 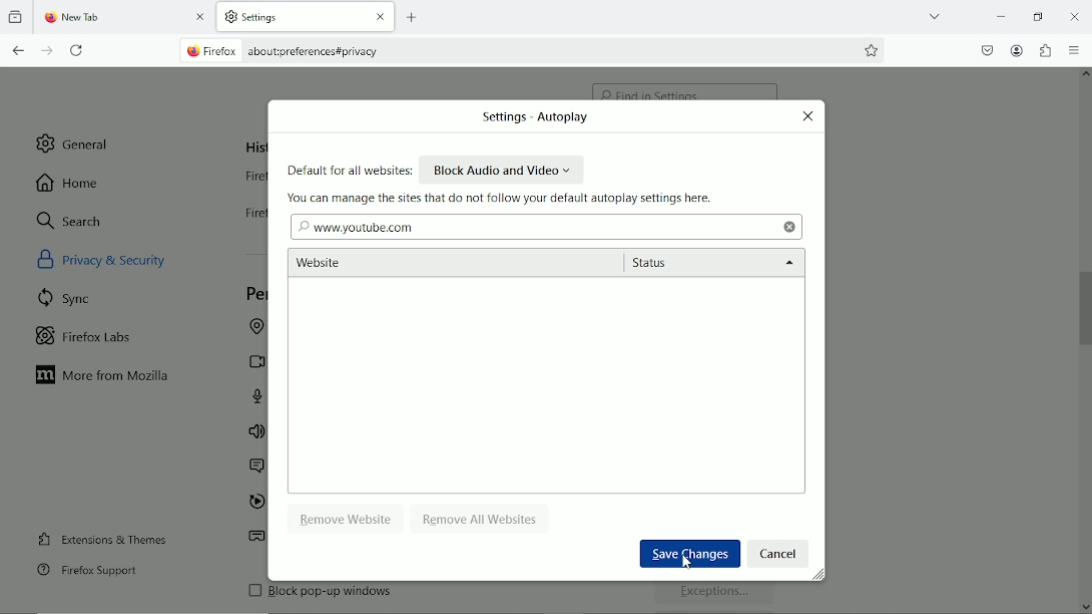 I want to click on minimize, so click(x=1001, y=15).